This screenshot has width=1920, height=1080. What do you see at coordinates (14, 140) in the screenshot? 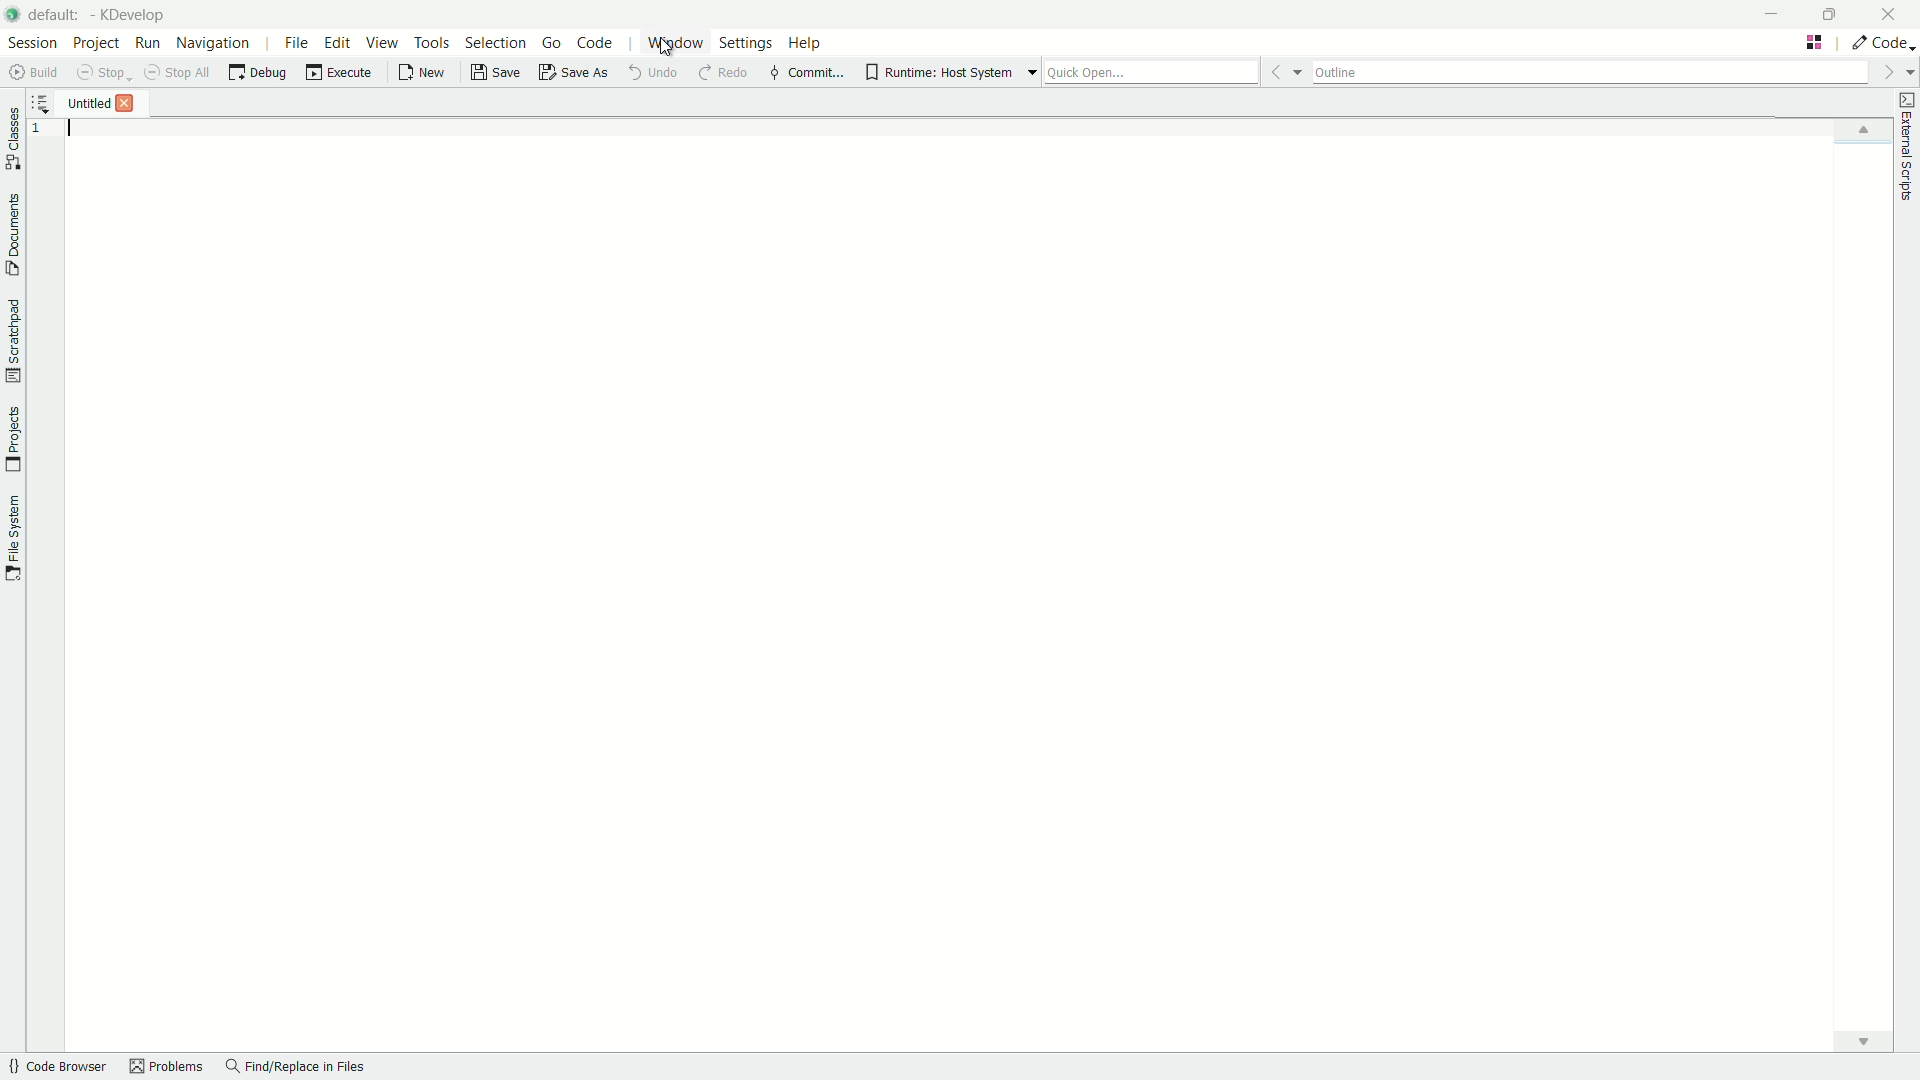
I see `toggle classes` at bounding box center [14, 140].